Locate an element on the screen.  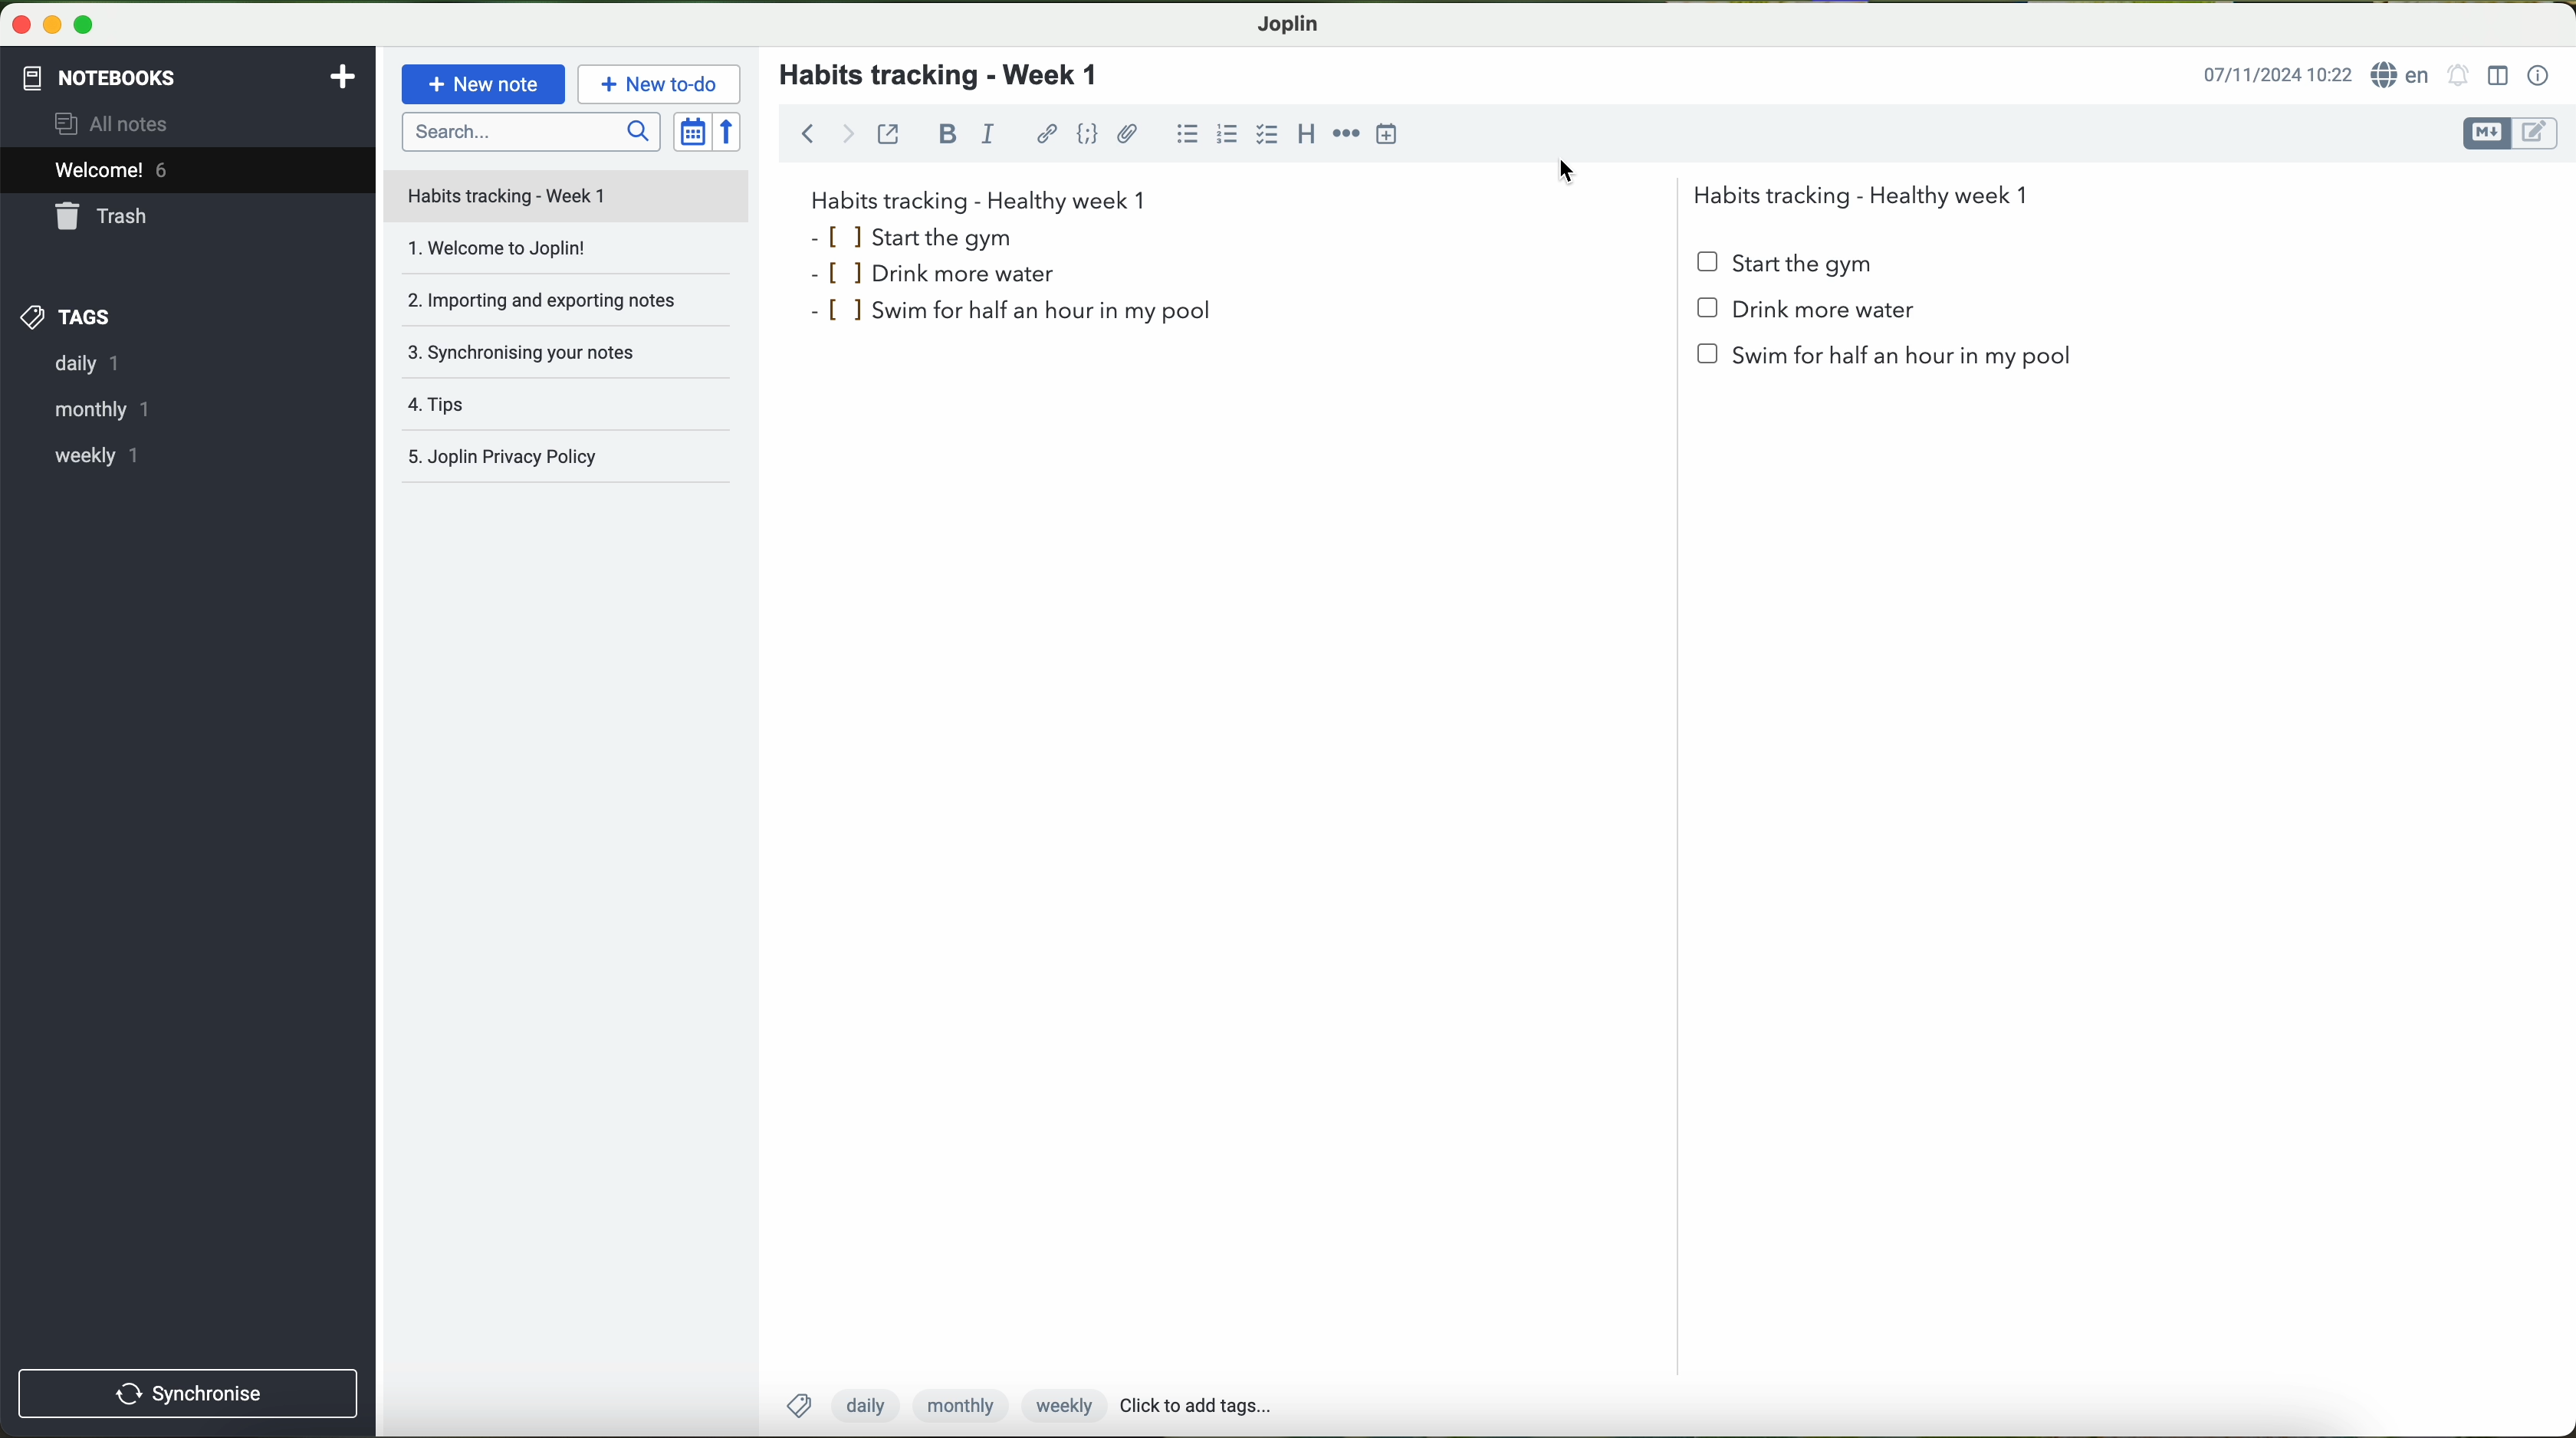
insert time is located at coordinates (1387, 134).